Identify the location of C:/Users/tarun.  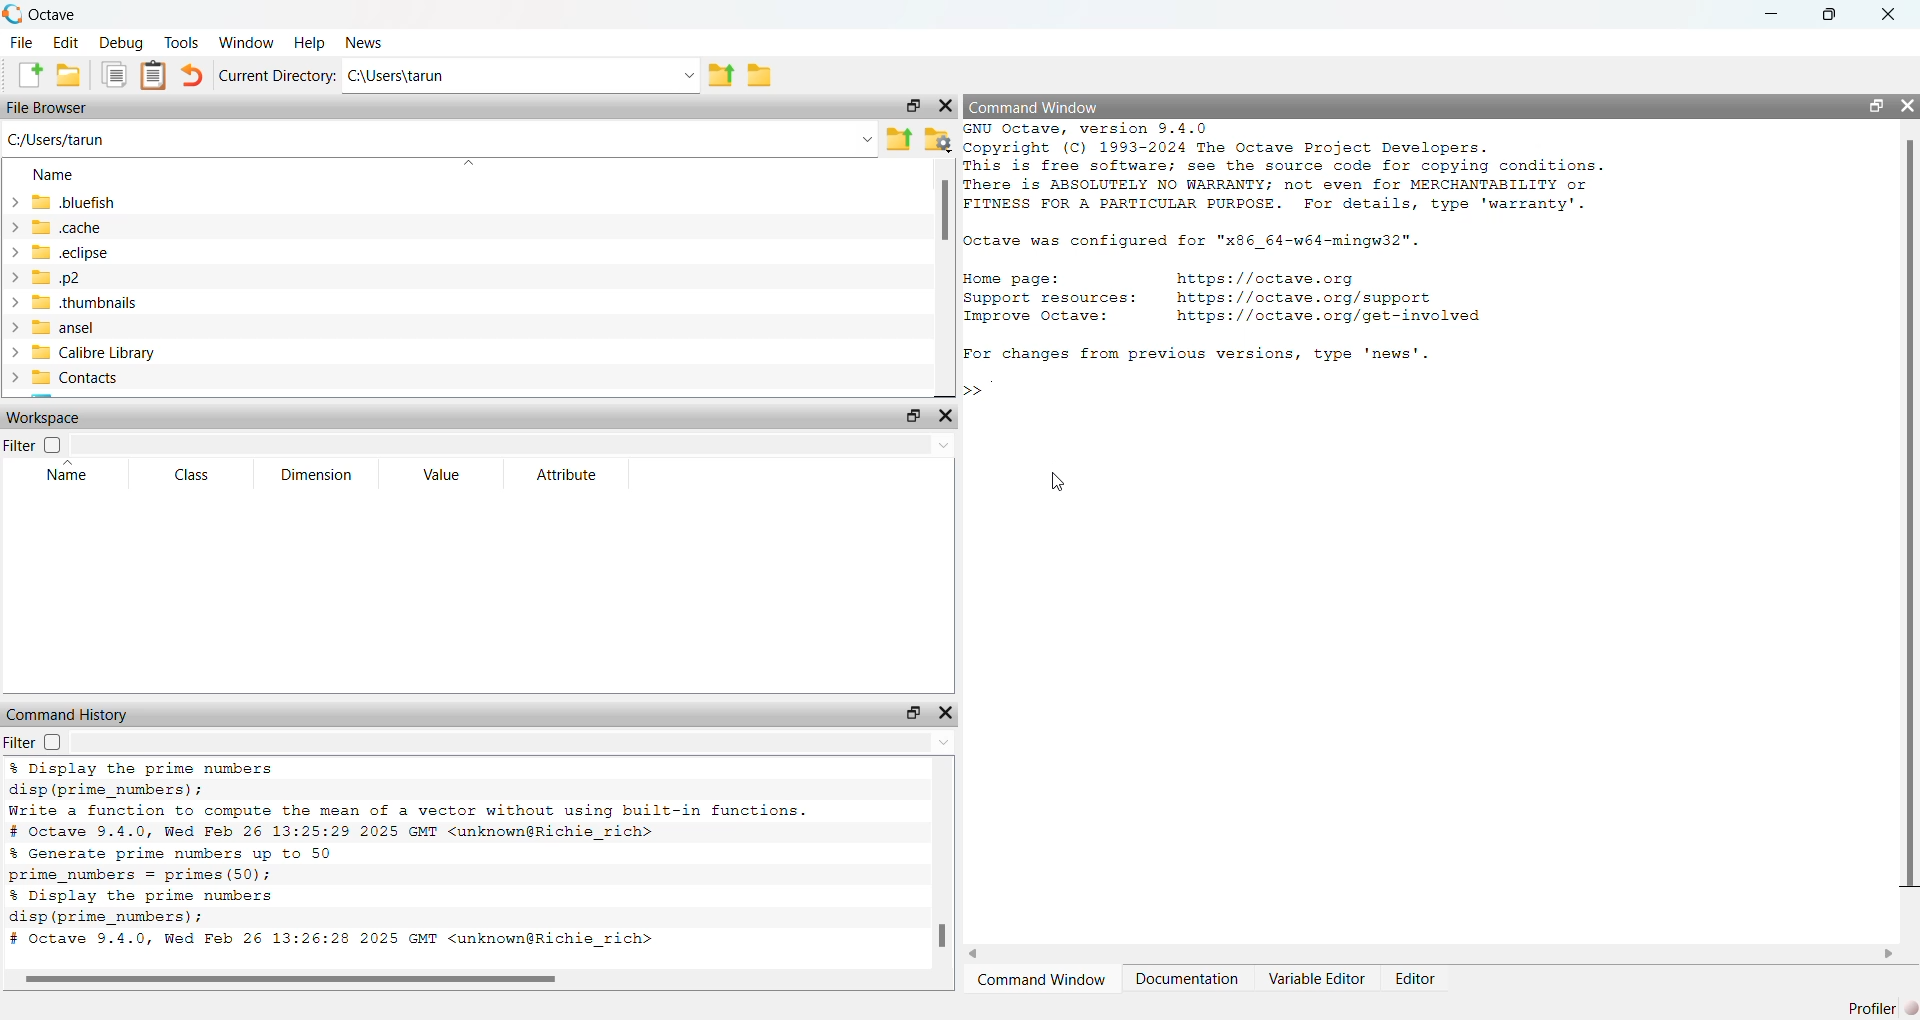
(56, 139).